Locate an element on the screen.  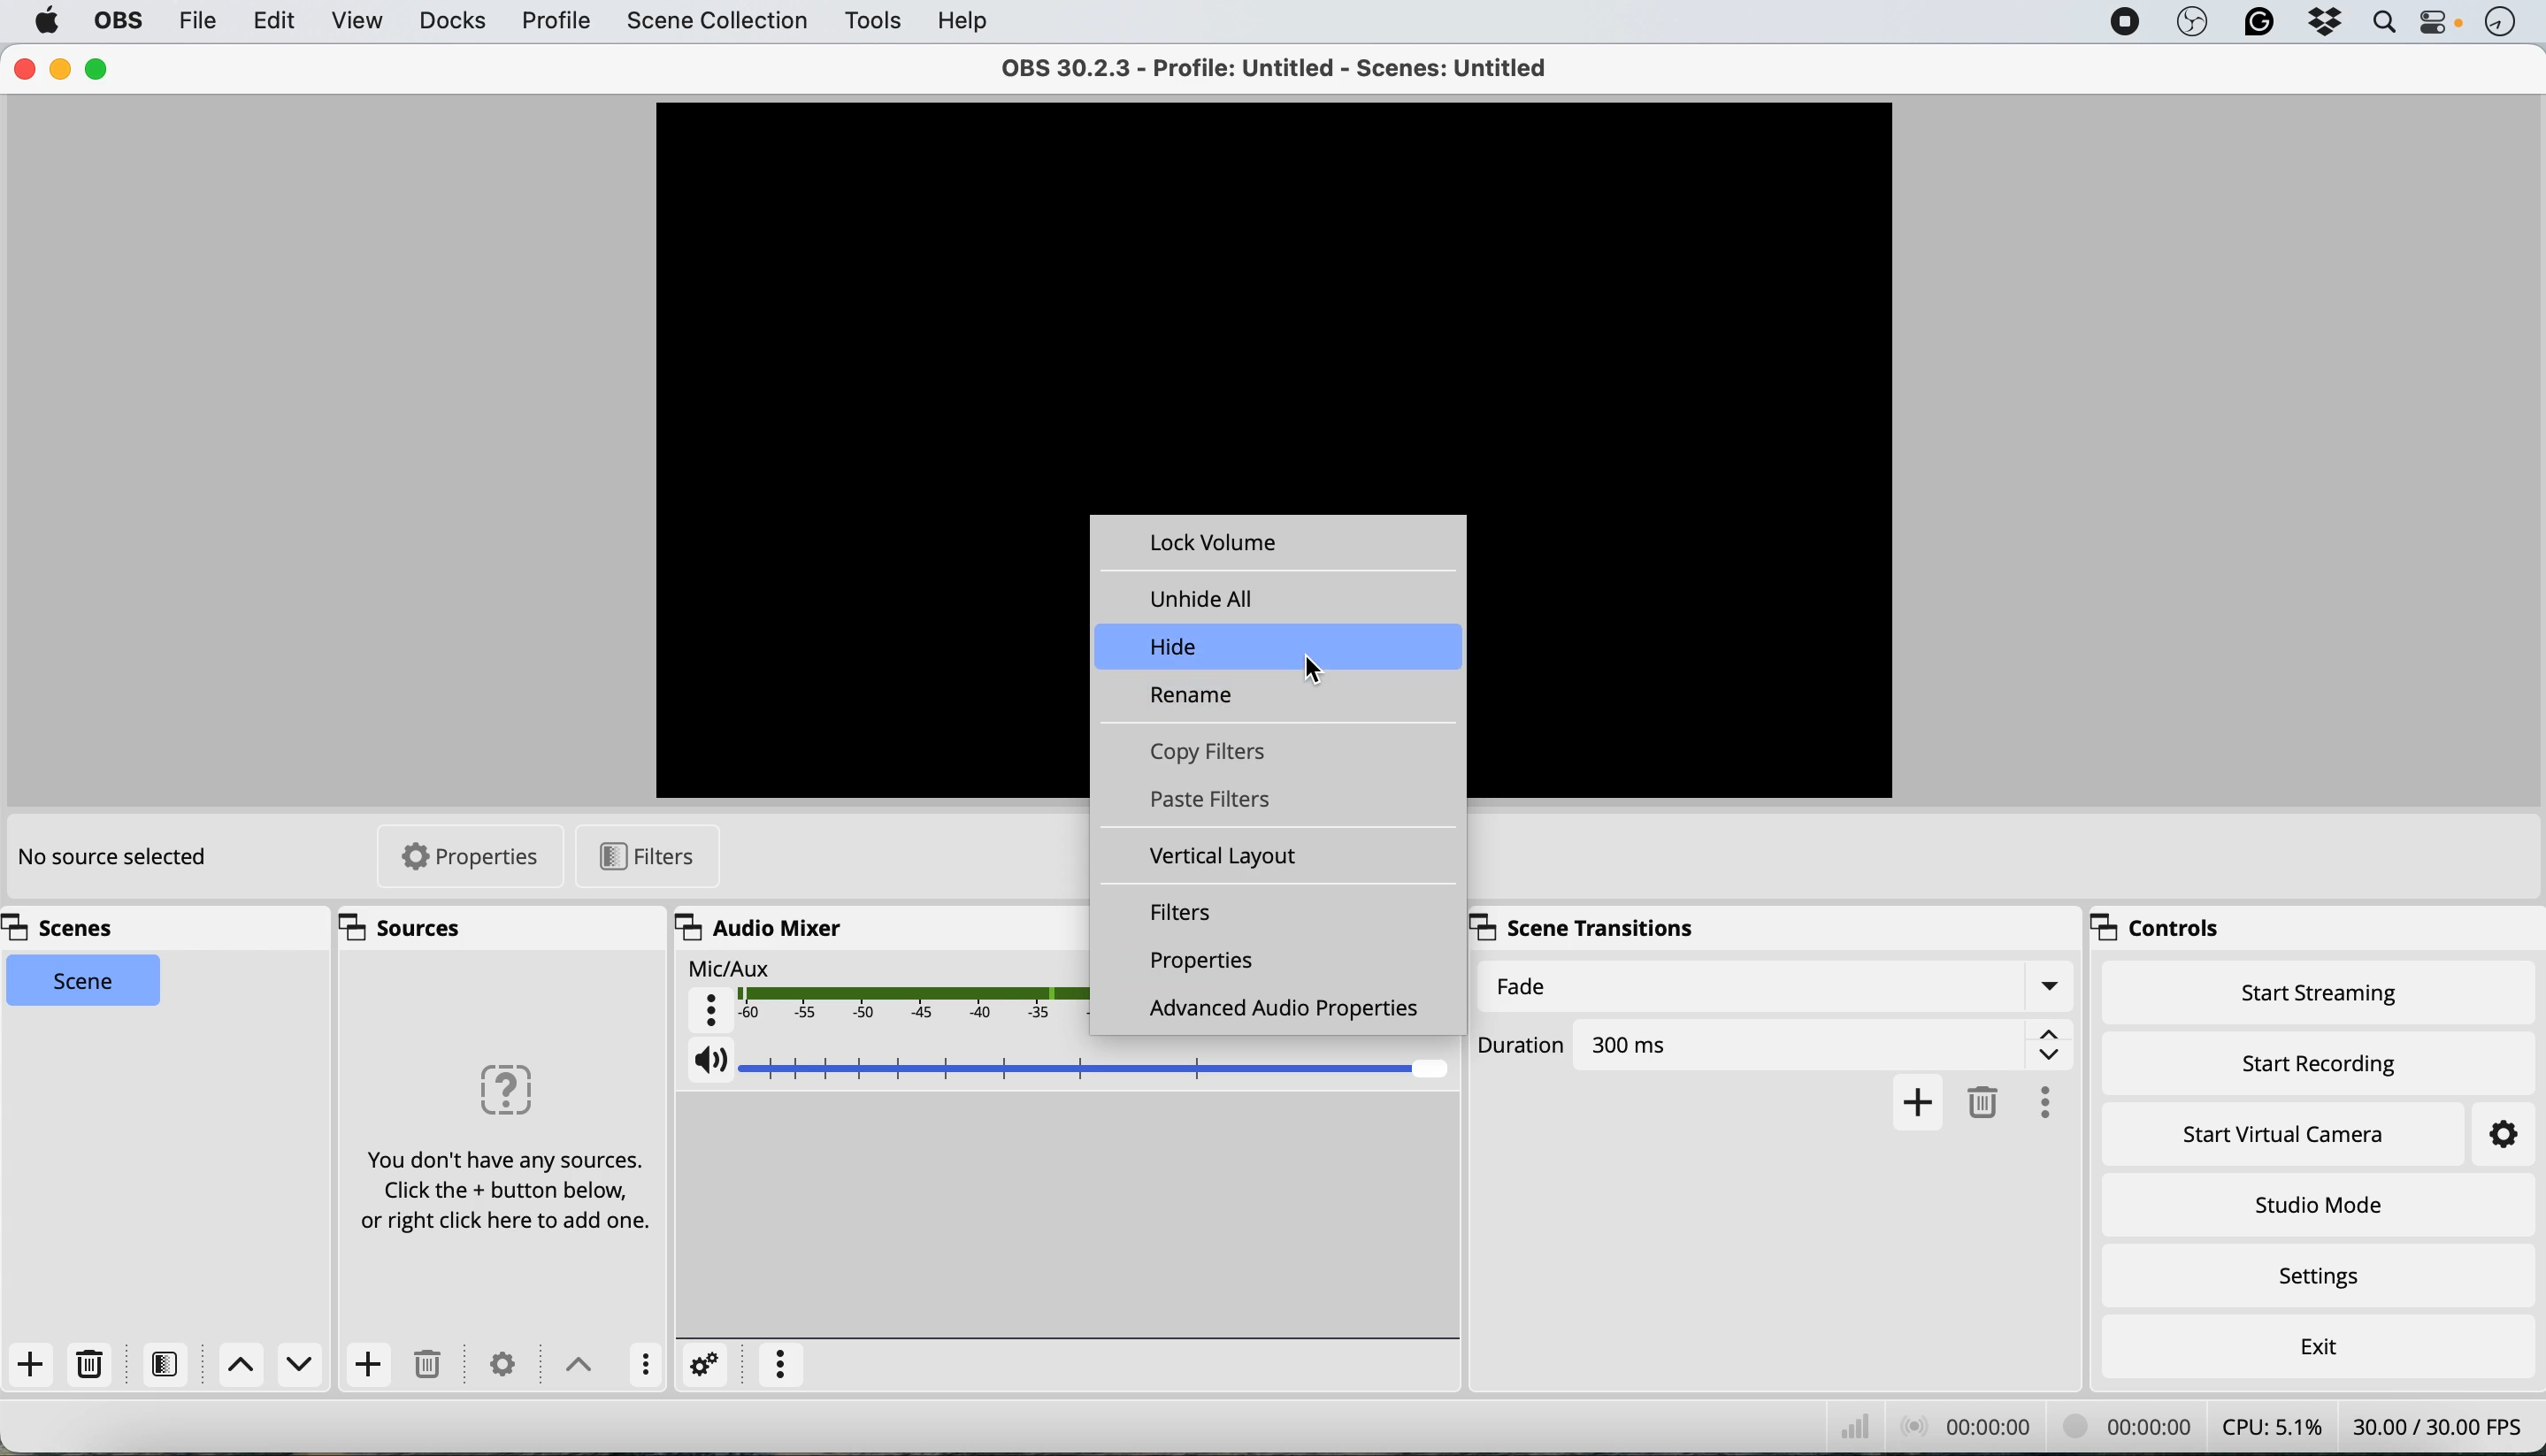
help is located at coordinates (959, 20).